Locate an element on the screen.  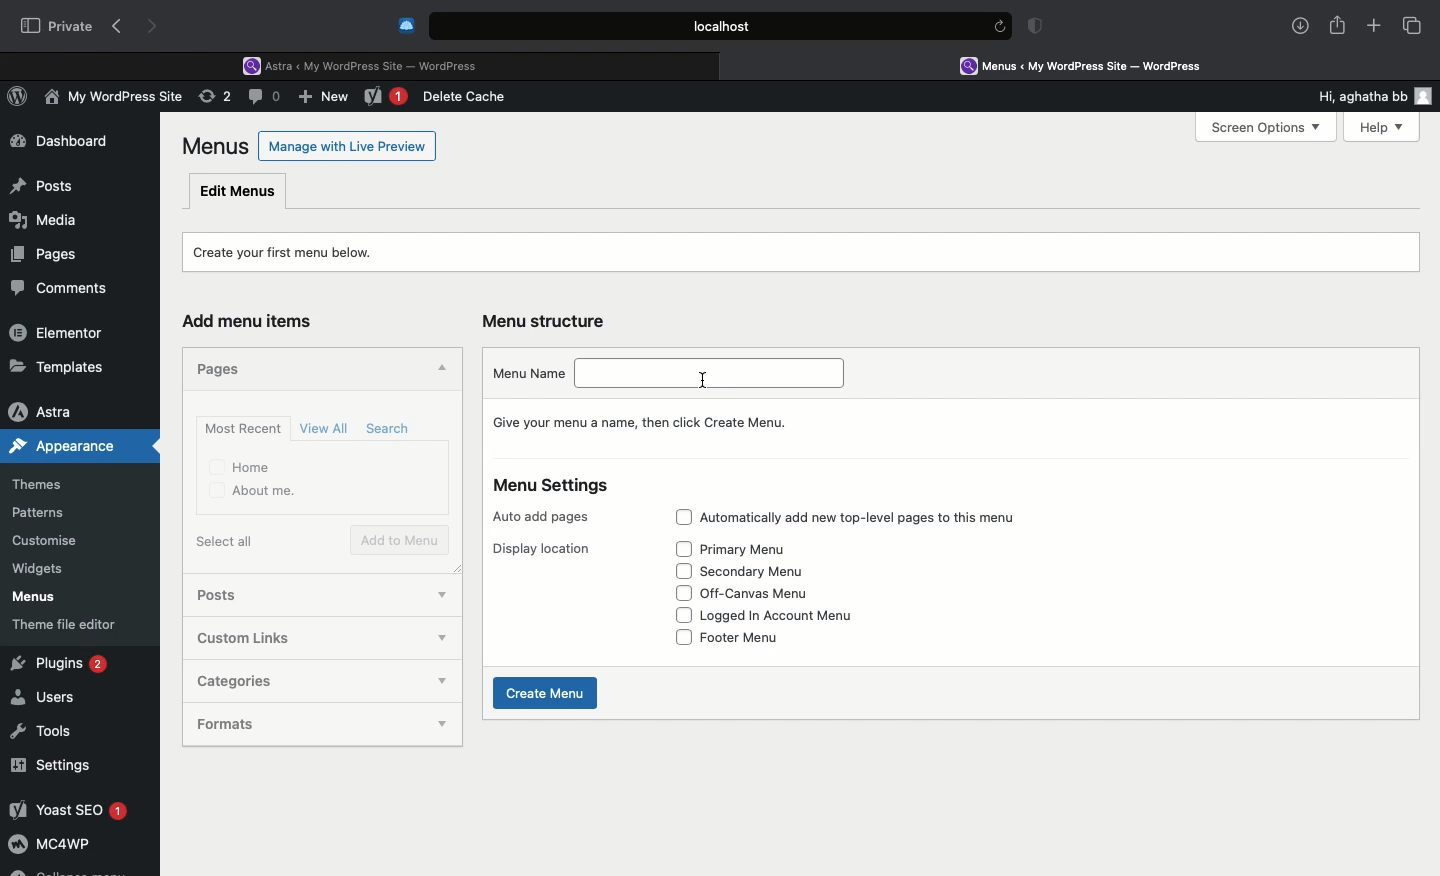
Check box is located at coordinates (683, 570).